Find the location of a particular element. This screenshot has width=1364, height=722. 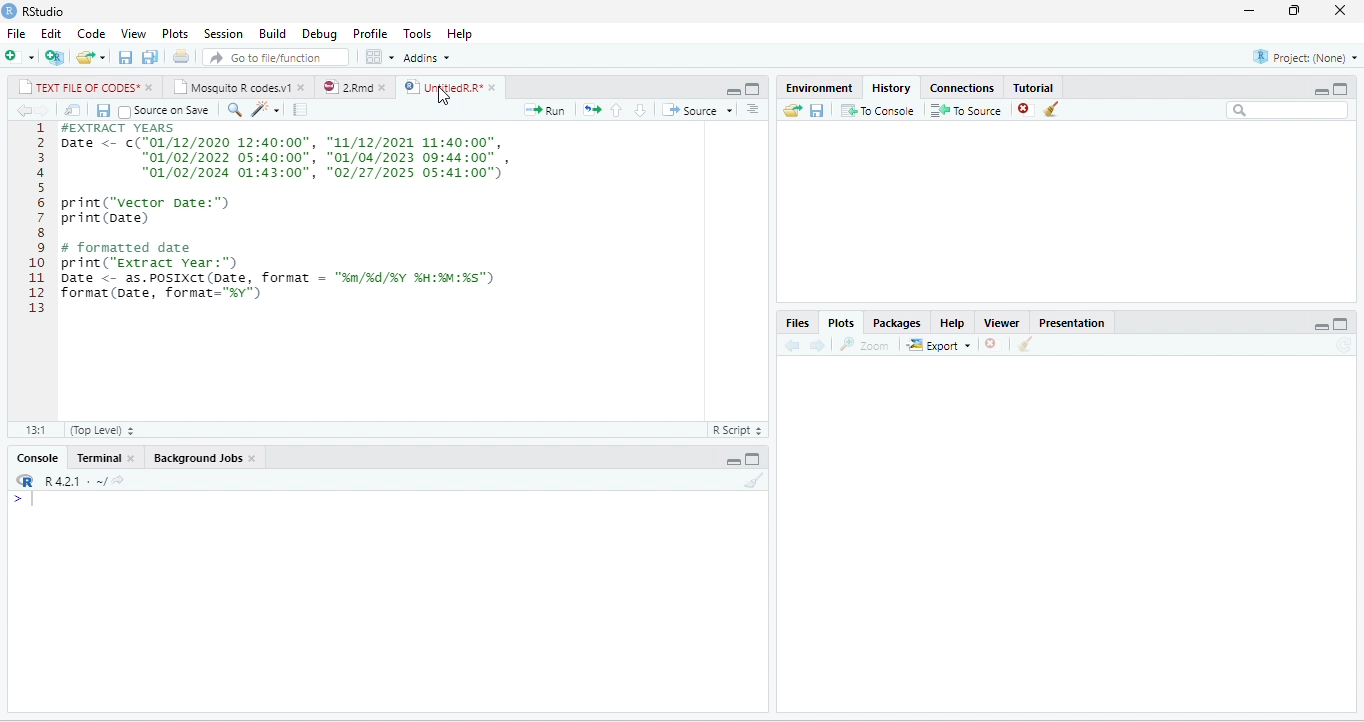

minimize is located at coordinates (733, 91).